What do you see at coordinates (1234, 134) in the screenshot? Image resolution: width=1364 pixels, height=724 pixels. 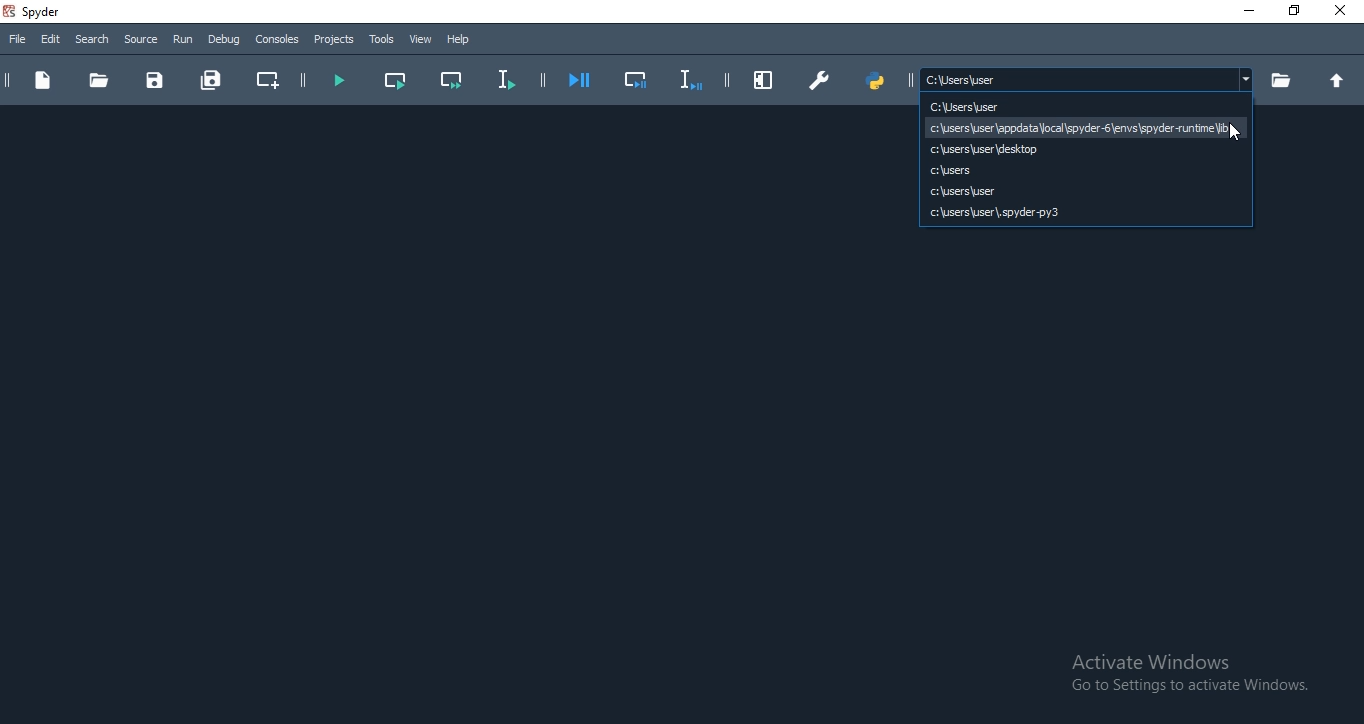 I see `Cursor` at bounding box center [1234, 134].